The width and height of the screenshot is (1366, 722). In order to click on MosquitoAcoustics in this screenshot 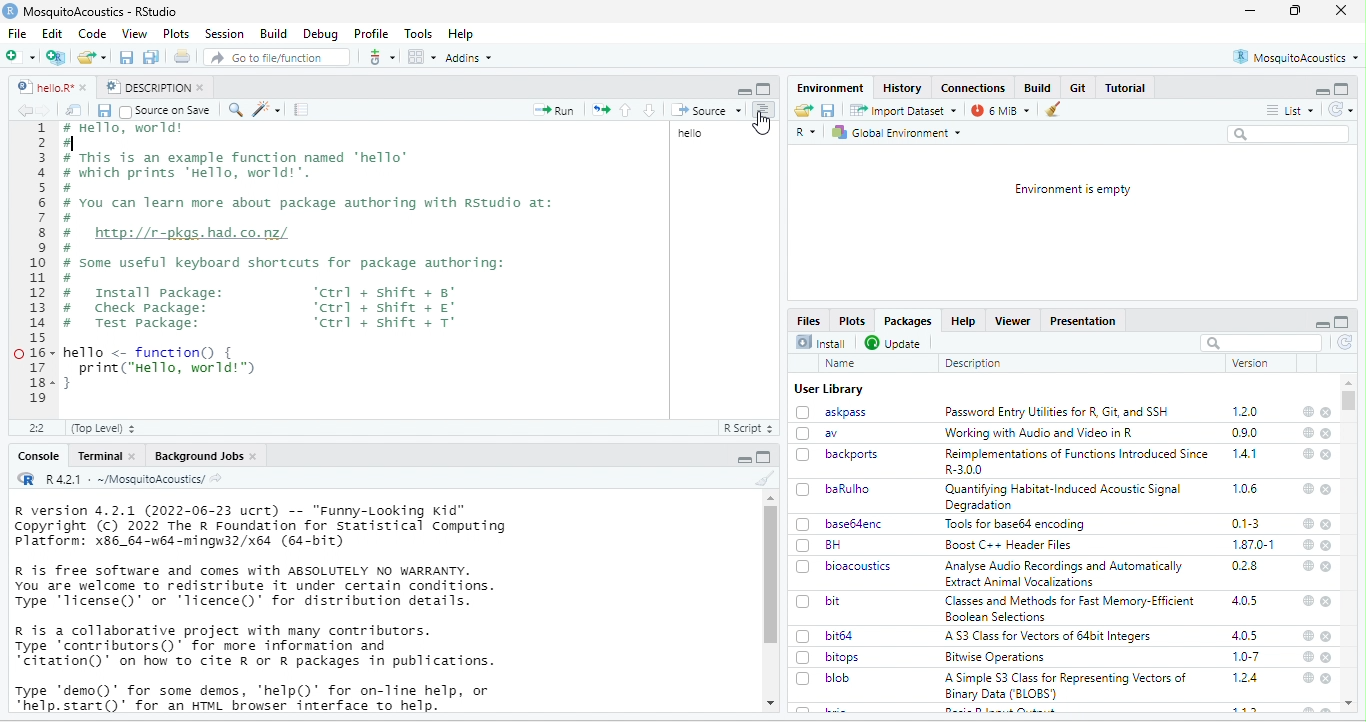, I will do `click(1296, 57)`.